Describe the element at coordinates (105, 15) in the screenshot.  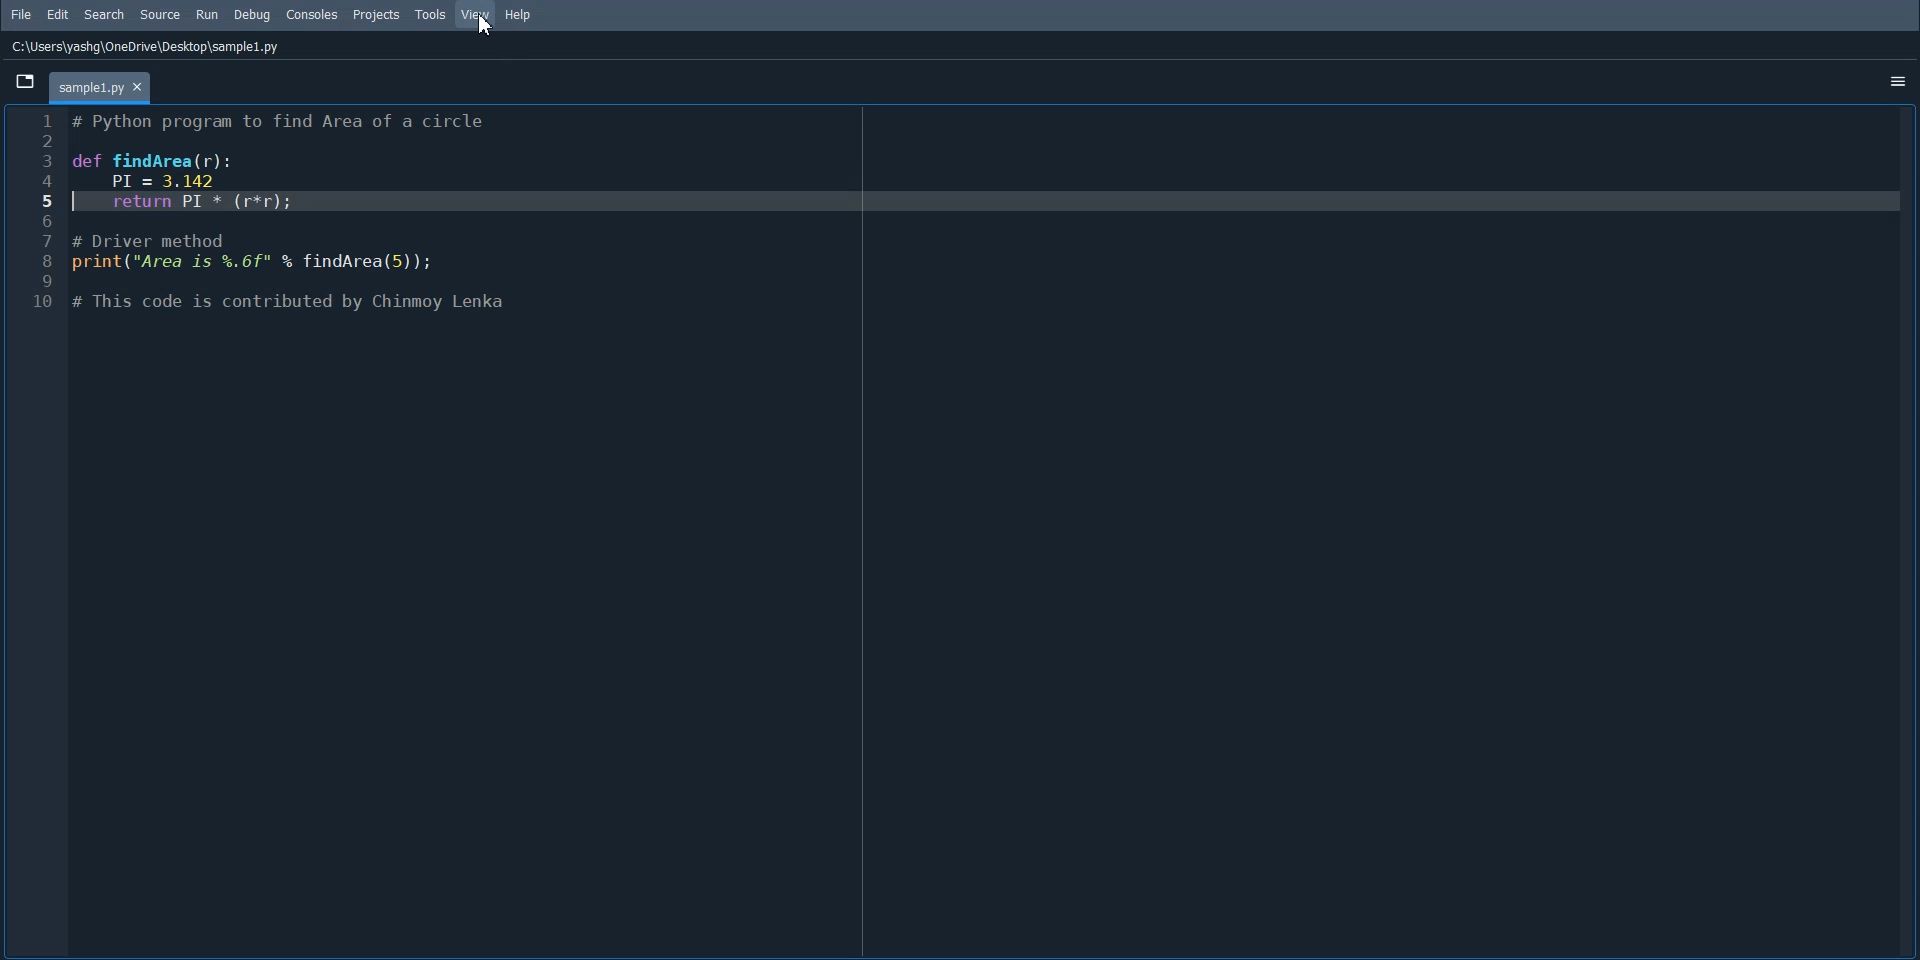
I see `Search` at that location.